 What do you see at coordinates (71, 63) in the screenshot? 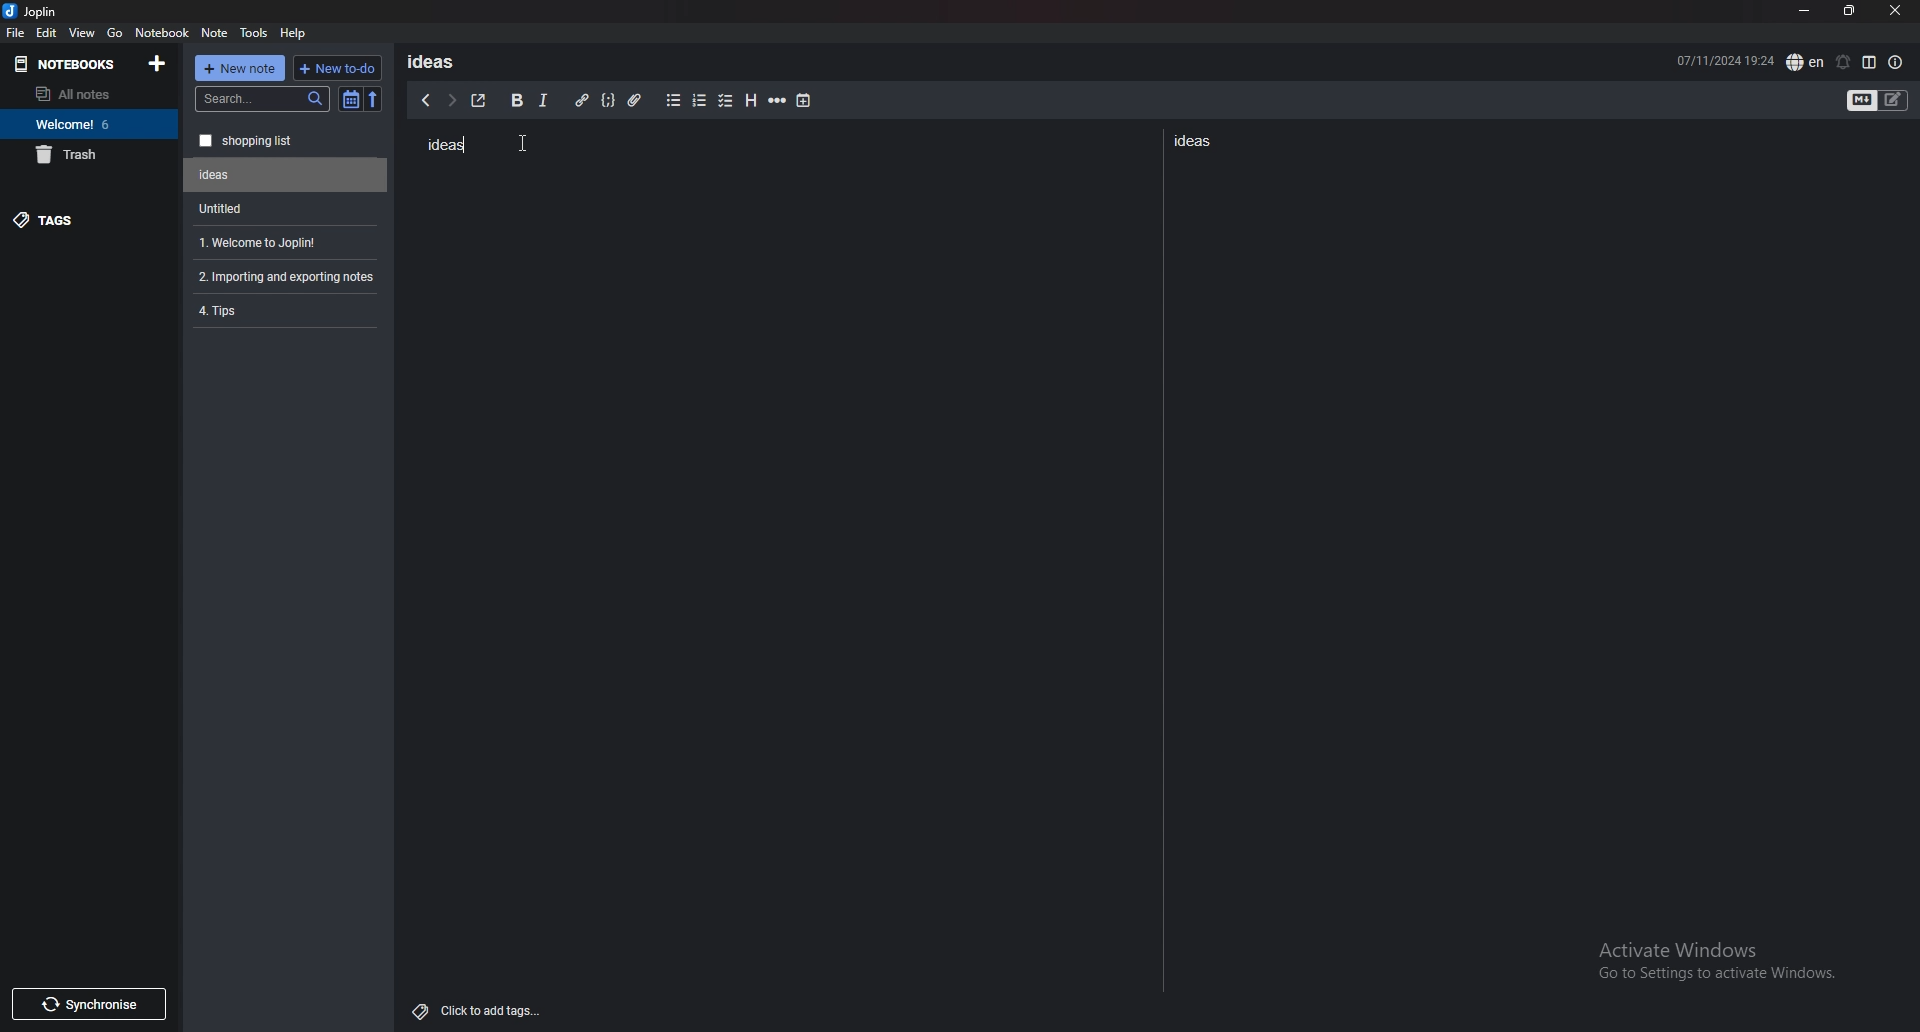
I see `notebooks` at bounding box center [71, 63].